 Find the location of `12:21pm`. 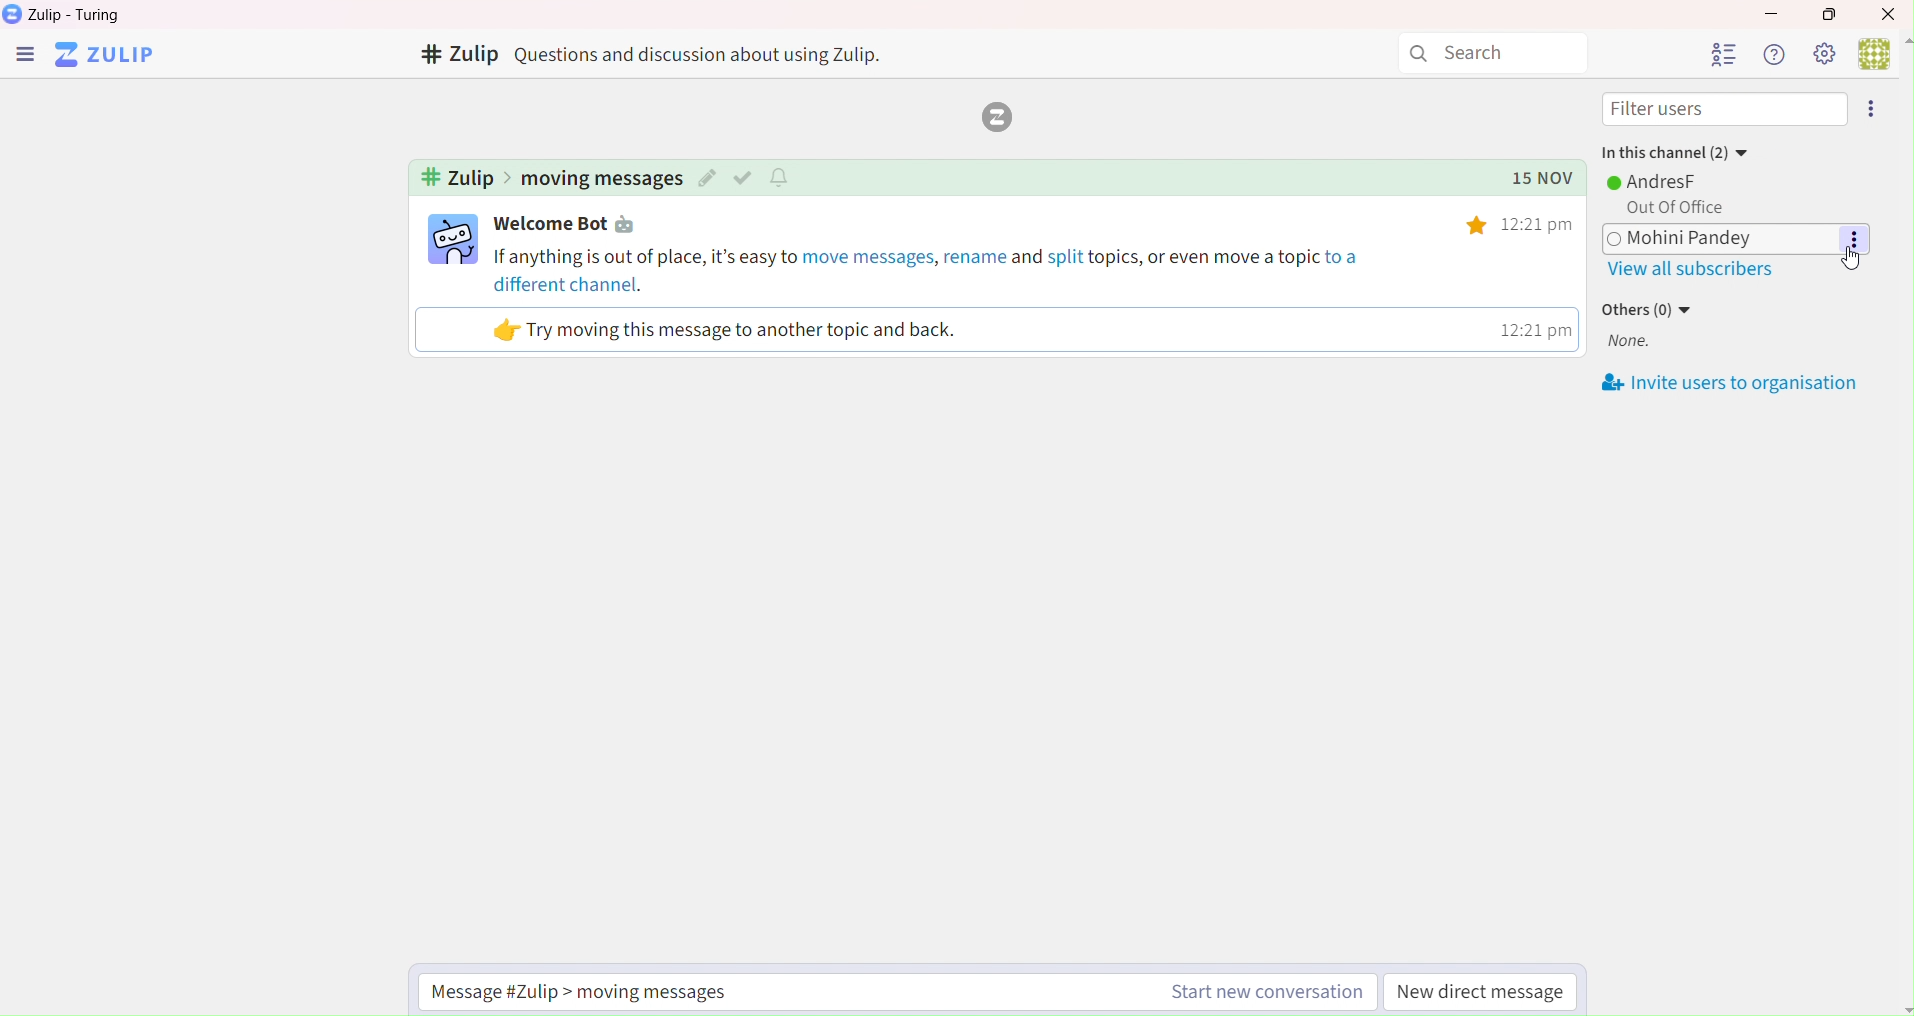

12:21pm is located at coordinates (1542, 224).